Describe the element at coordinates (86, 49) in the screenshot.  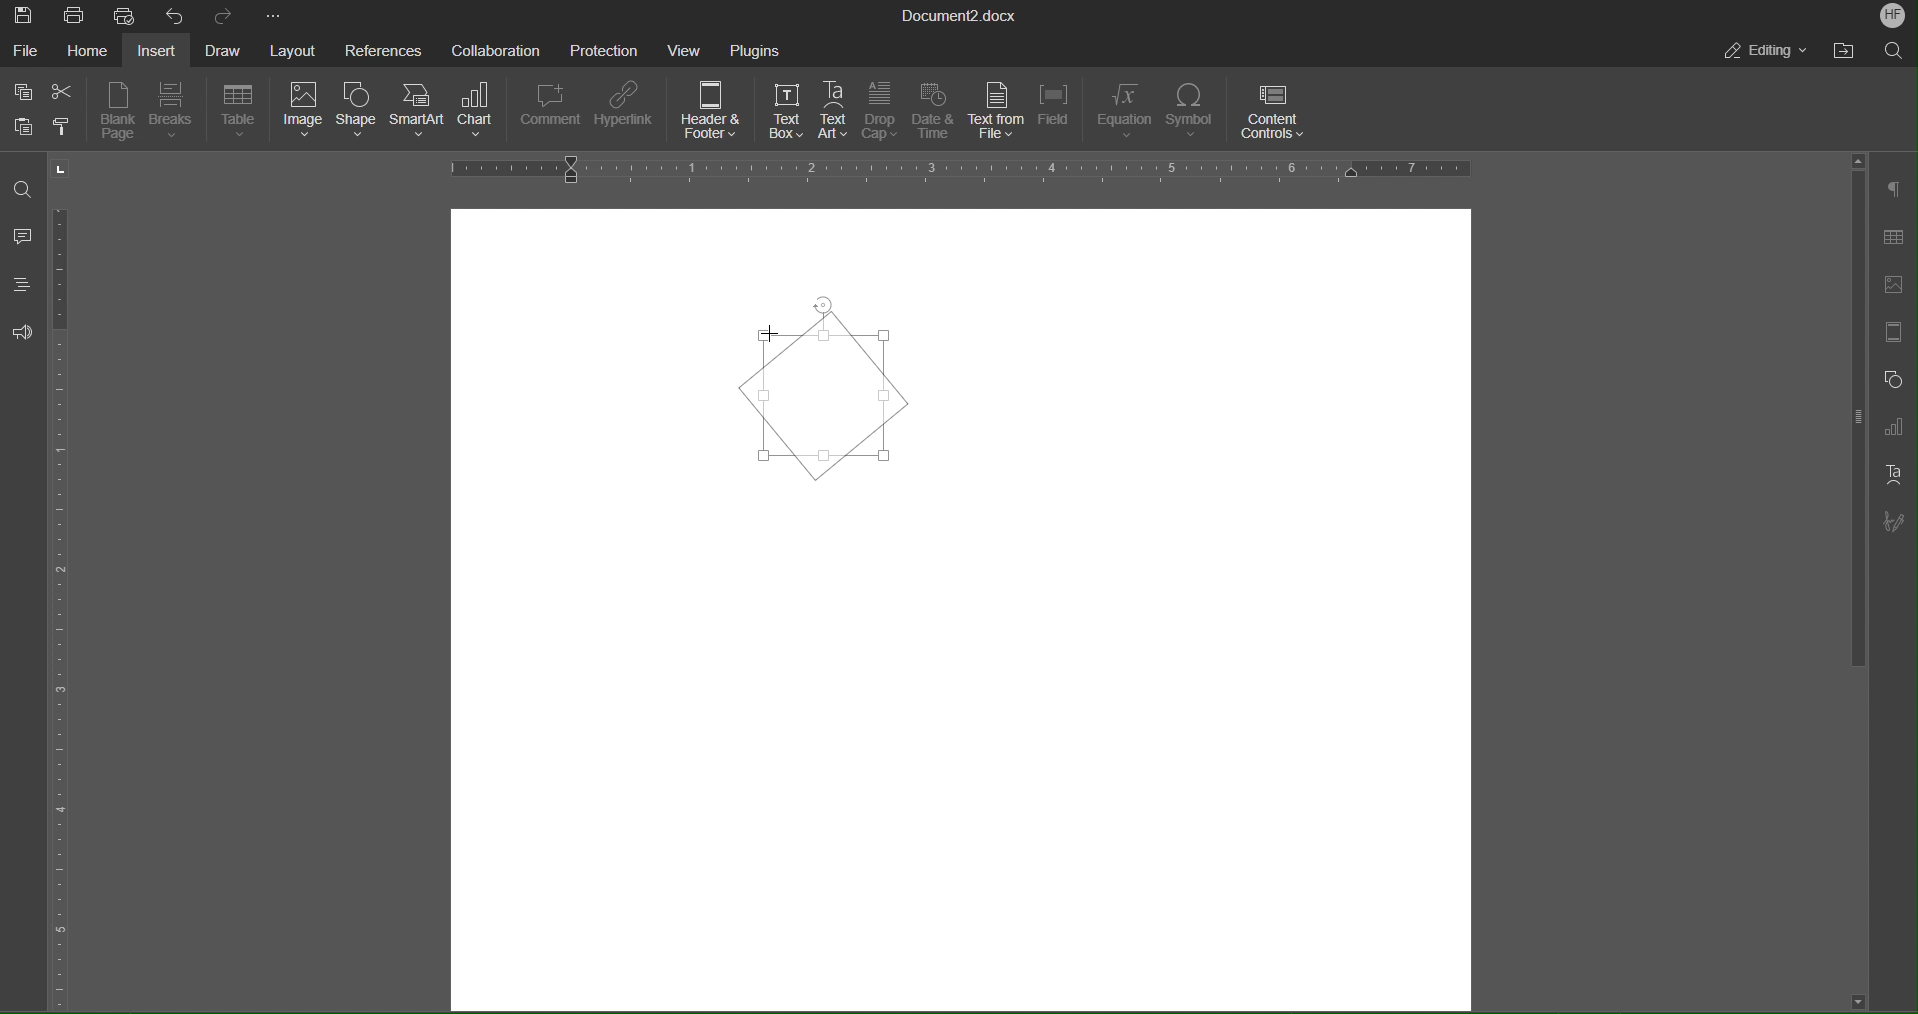
I see `Home` at that location.